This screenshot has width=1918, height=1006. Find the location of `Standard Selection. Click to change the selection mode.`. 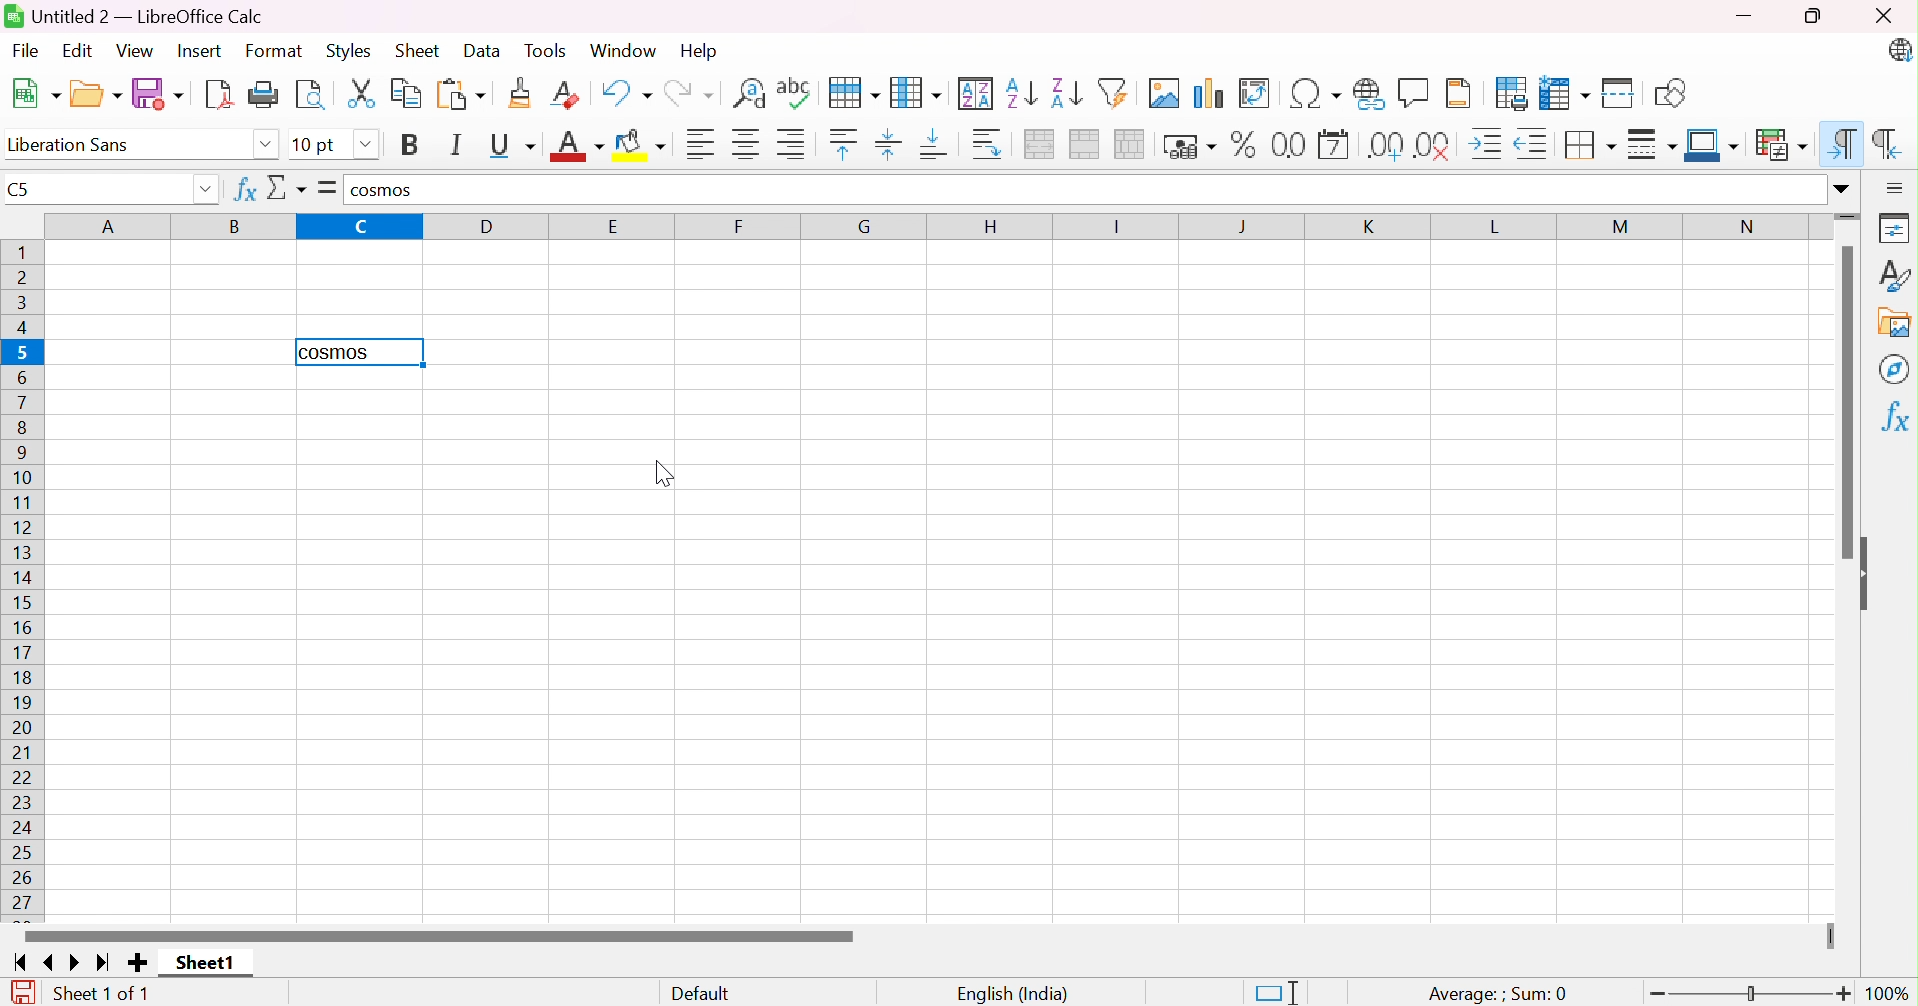

Standard Selection. Click to change the selection mode. is located at coordinates (1283, 992).